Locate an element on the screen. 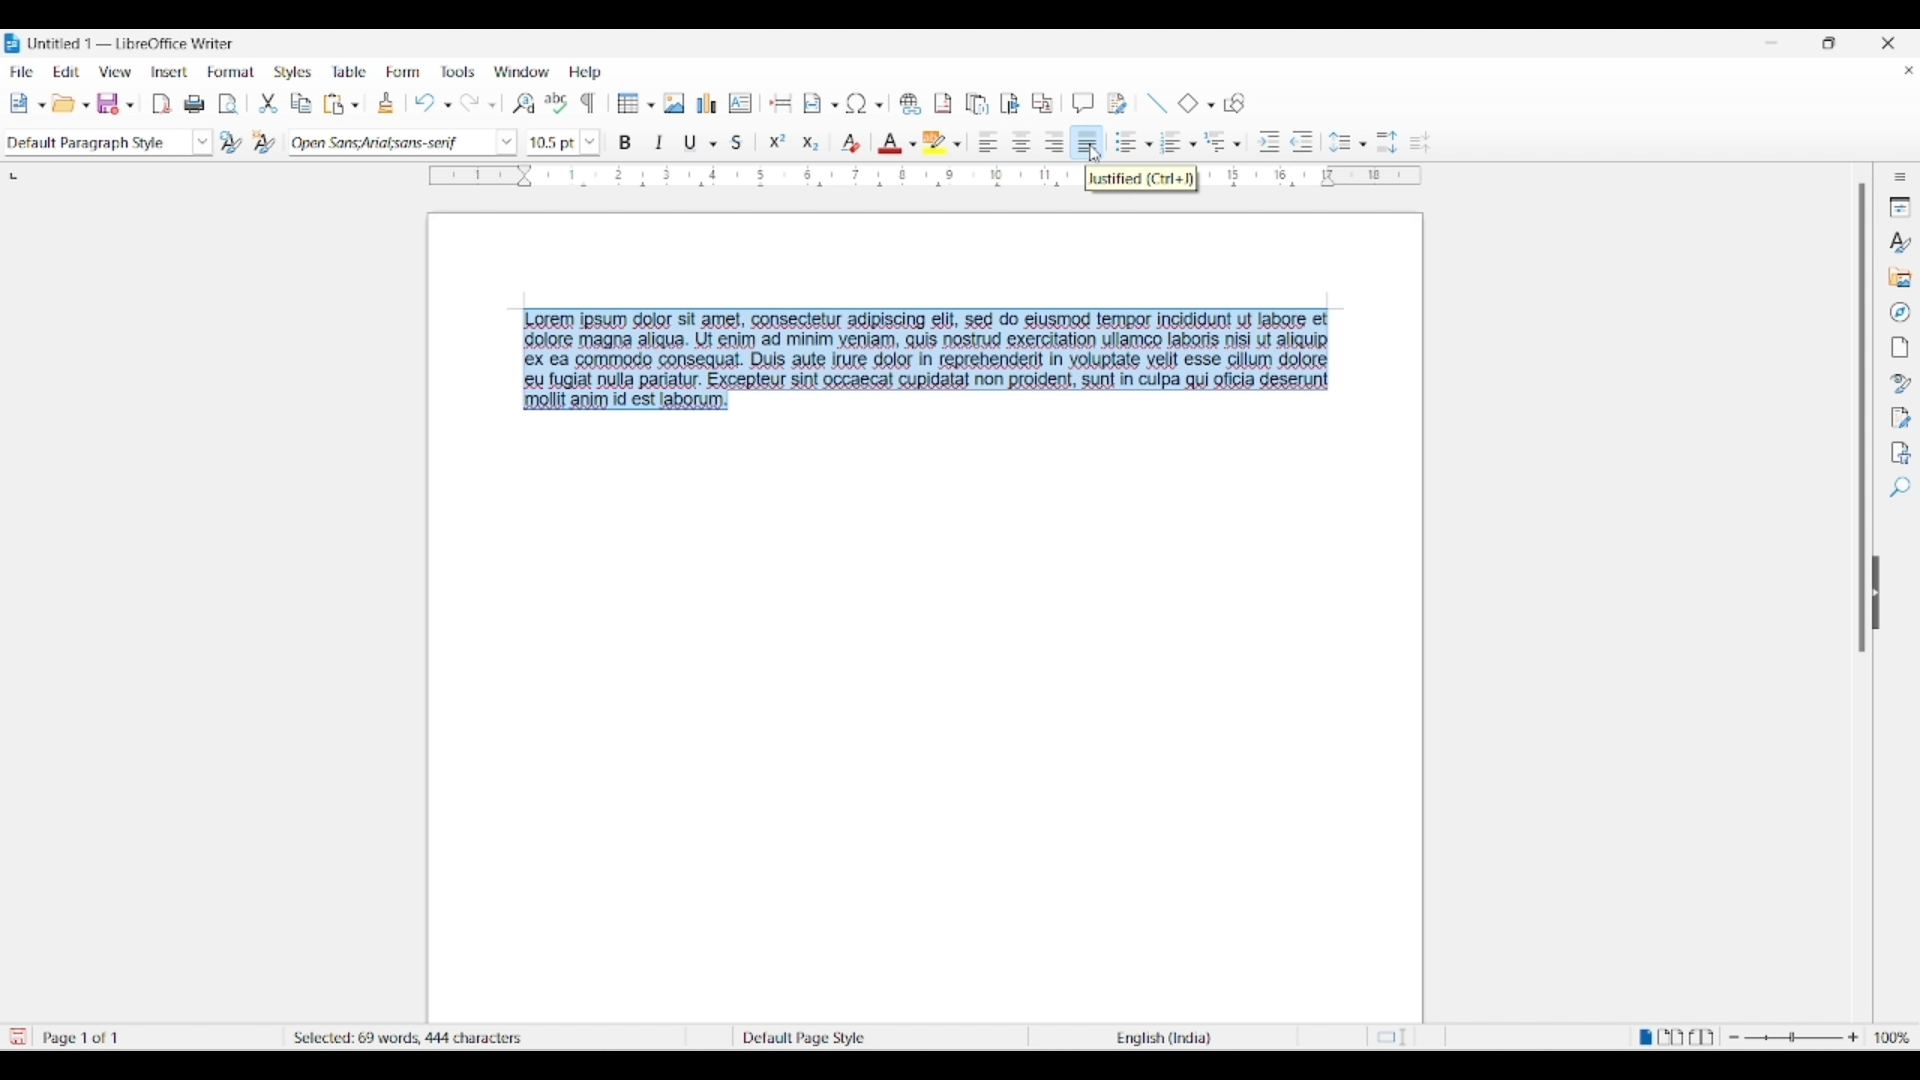 The image size is (1920, 1080). Insert is located at coordinates (170, 71).